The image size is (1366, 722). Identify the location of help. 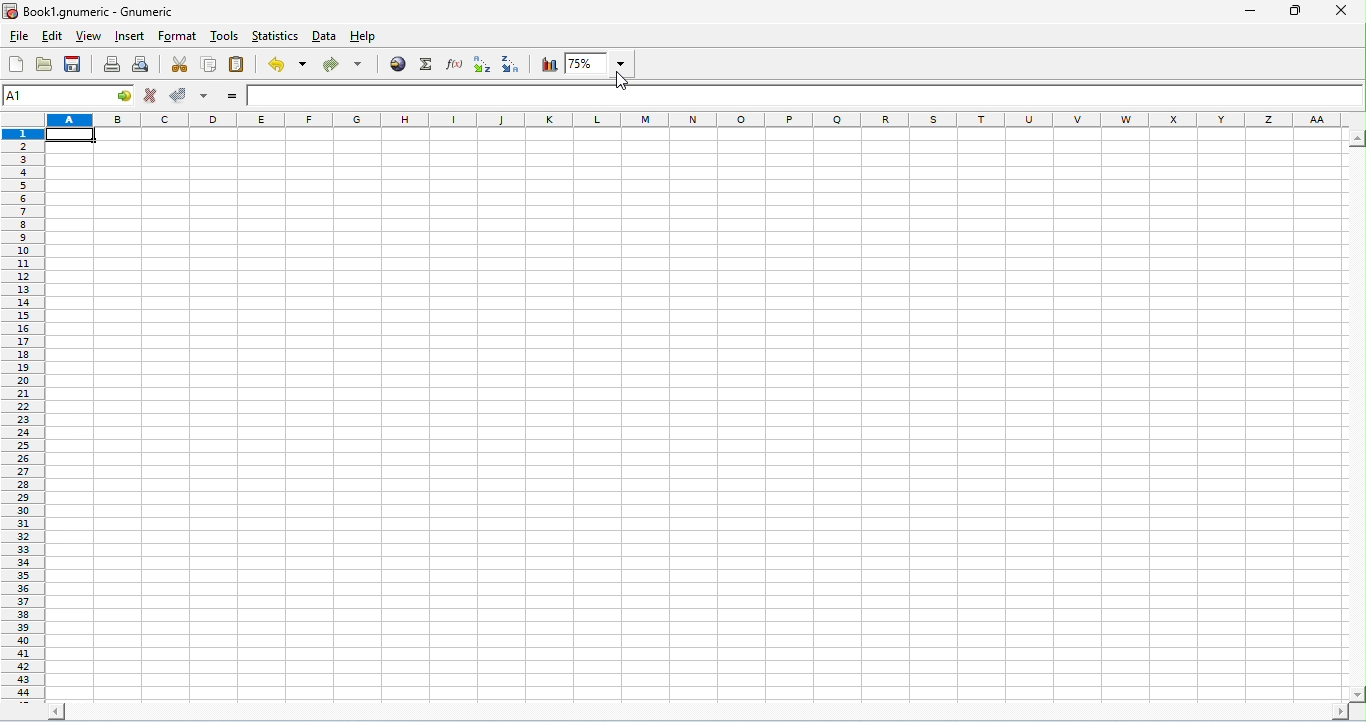
(363, 38).